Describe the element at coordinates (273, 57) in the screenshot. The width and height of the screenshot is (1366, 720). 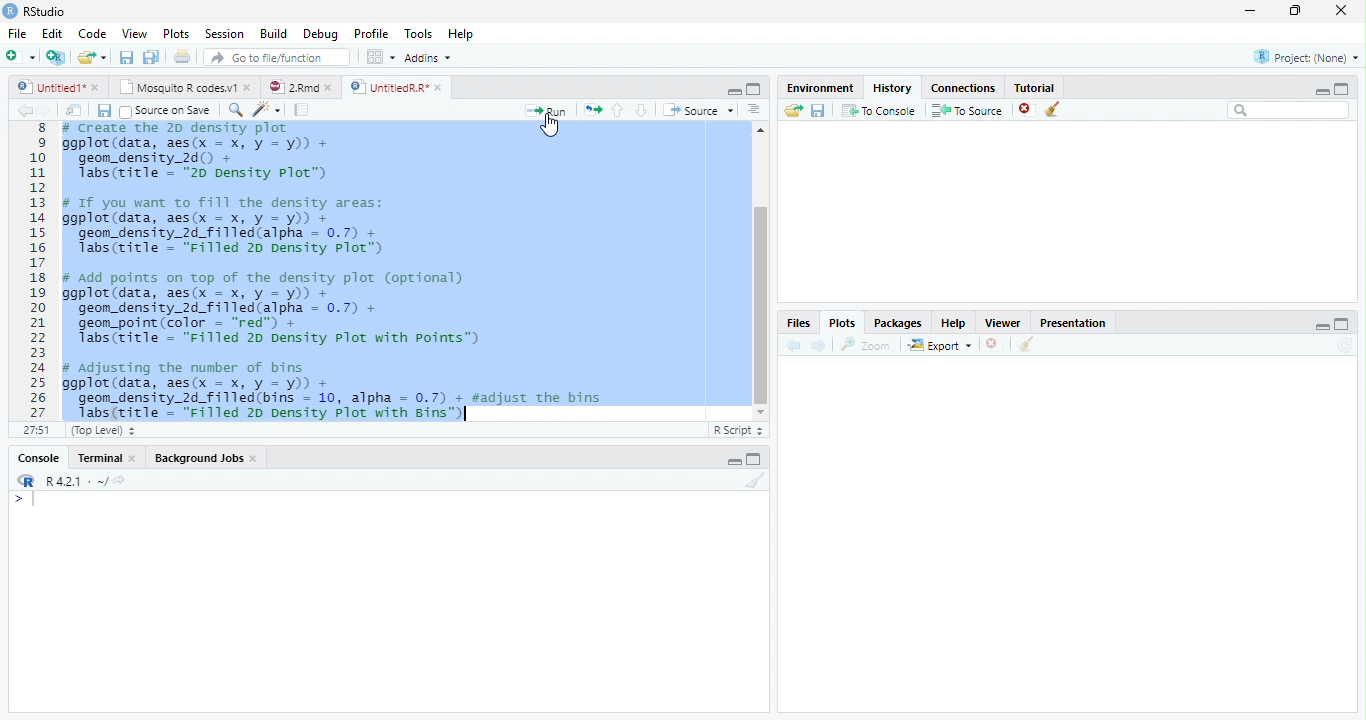
I see `GO to file/function` at that location.